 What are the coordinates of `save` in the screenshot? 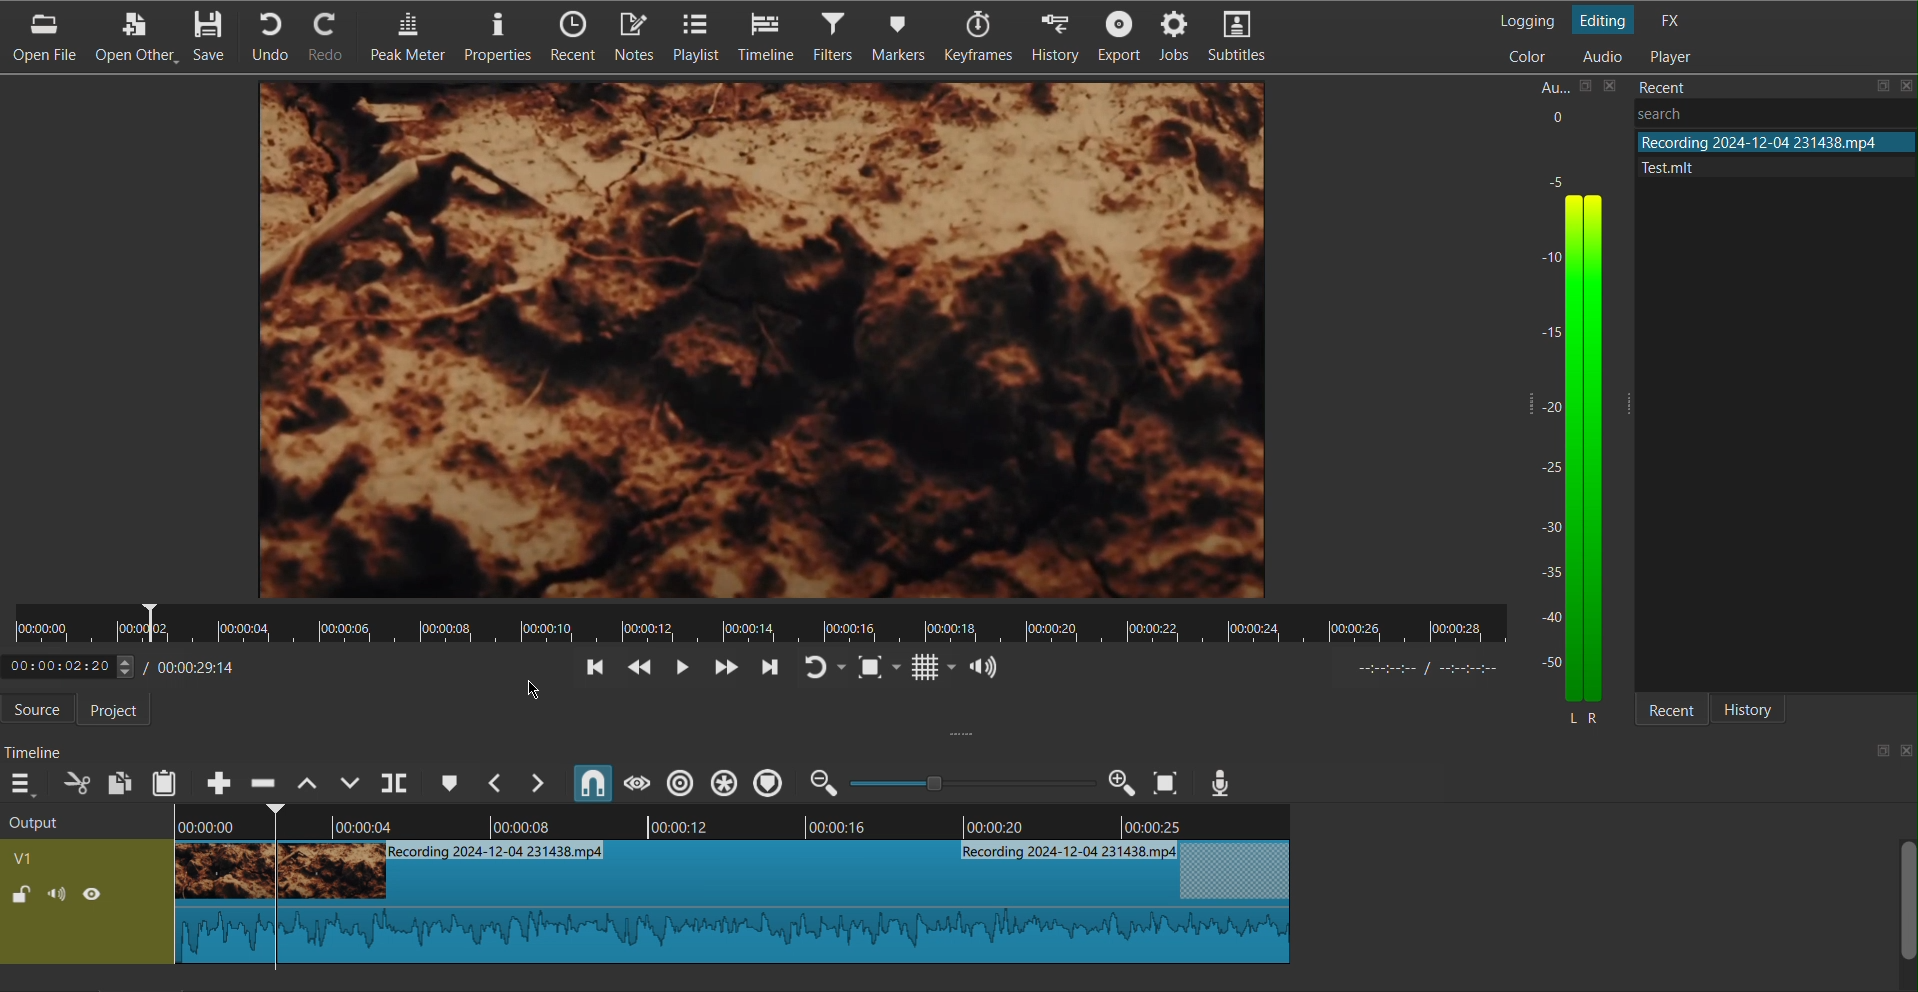 It's located at (1881, 86).